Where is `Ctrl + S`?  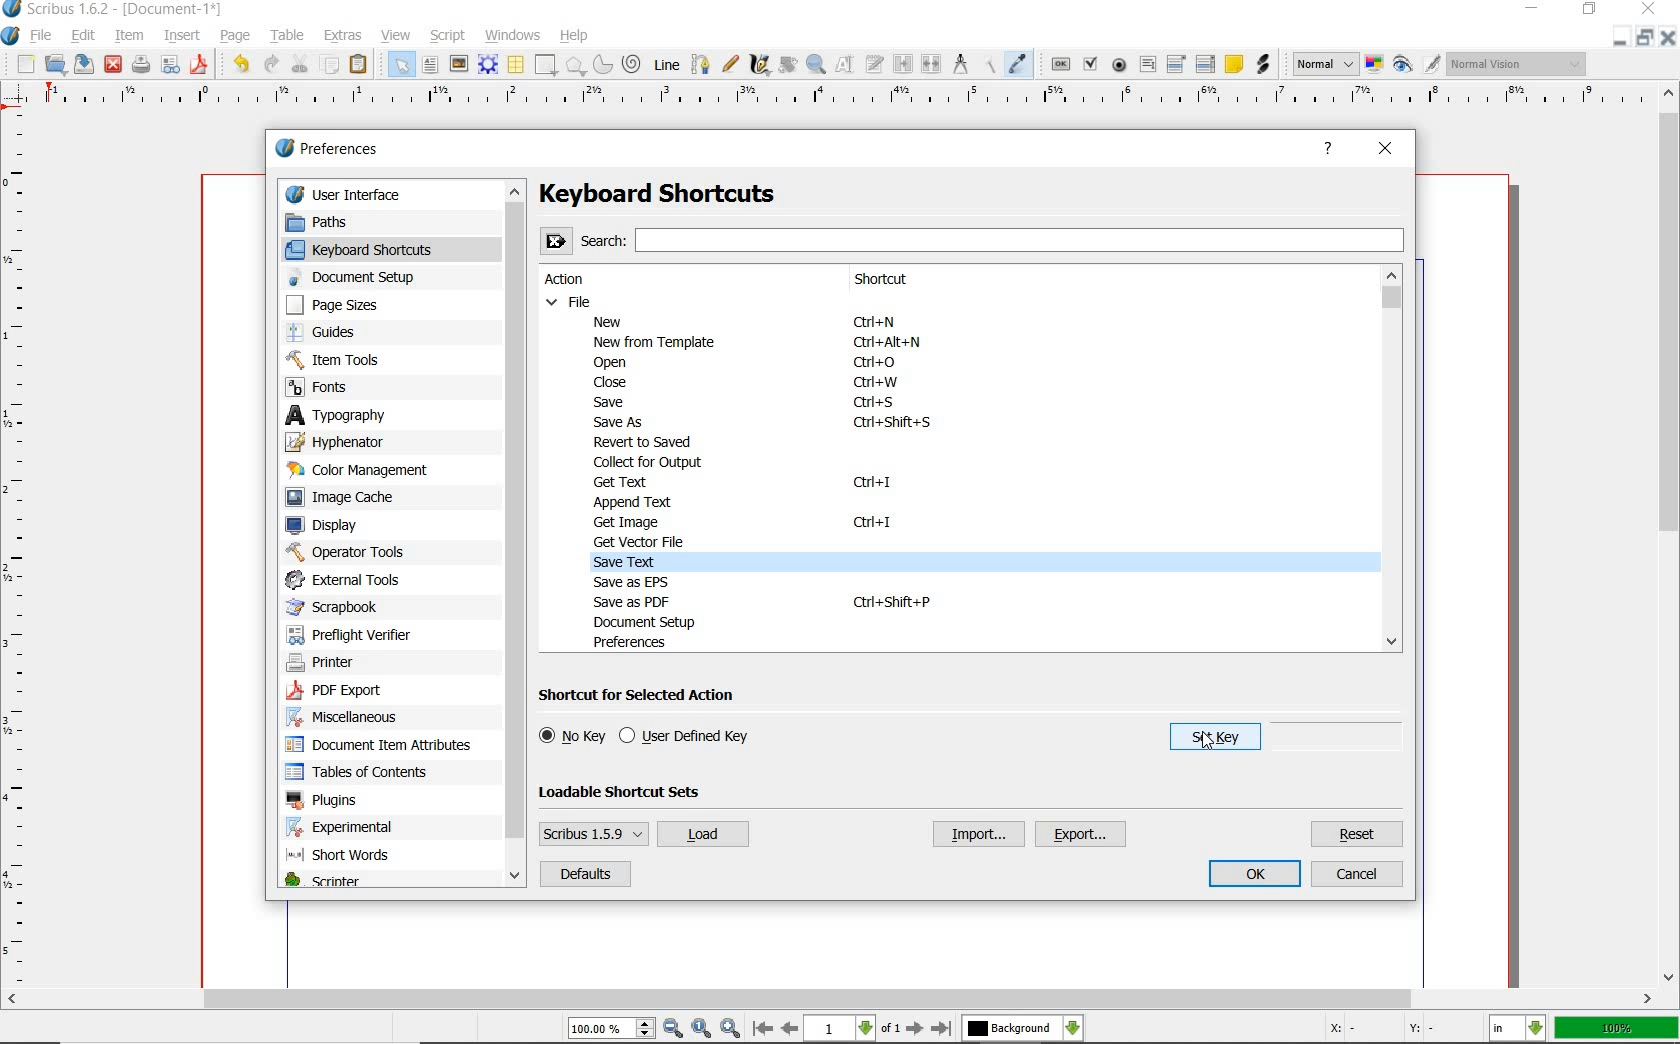
Ctrl + S is located at coordinates (876, 403).